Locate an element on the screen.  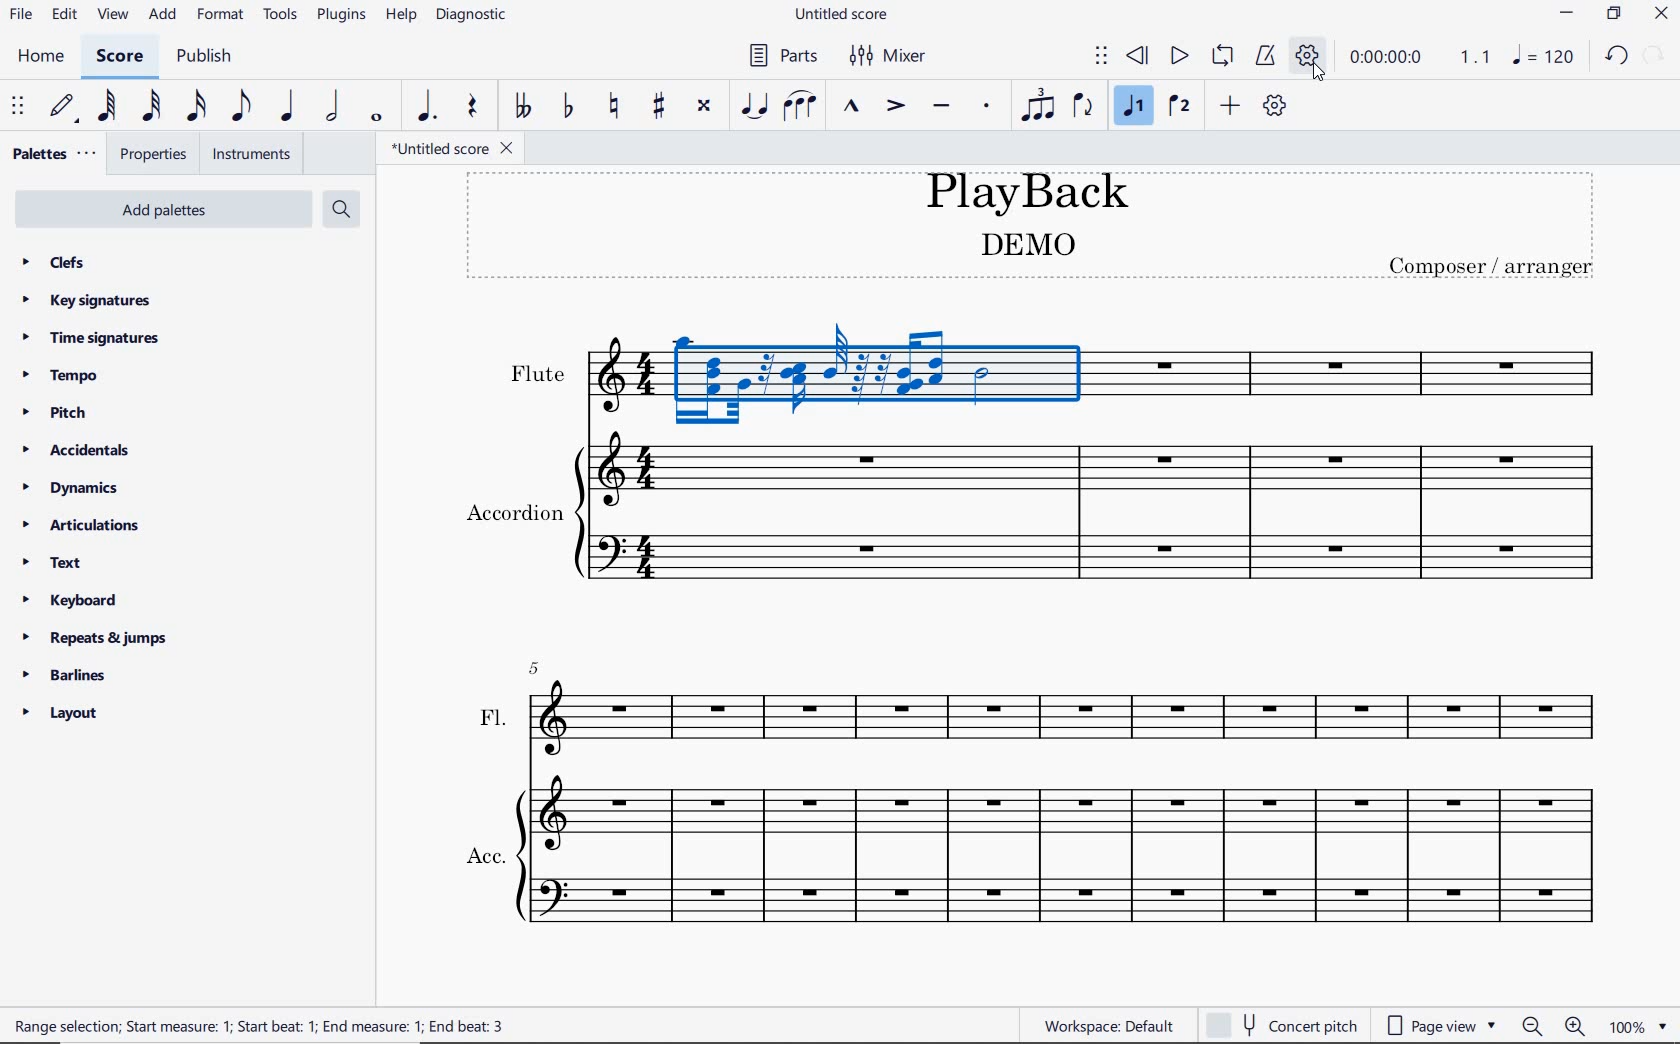
edit is located at coordinates (64, 16).